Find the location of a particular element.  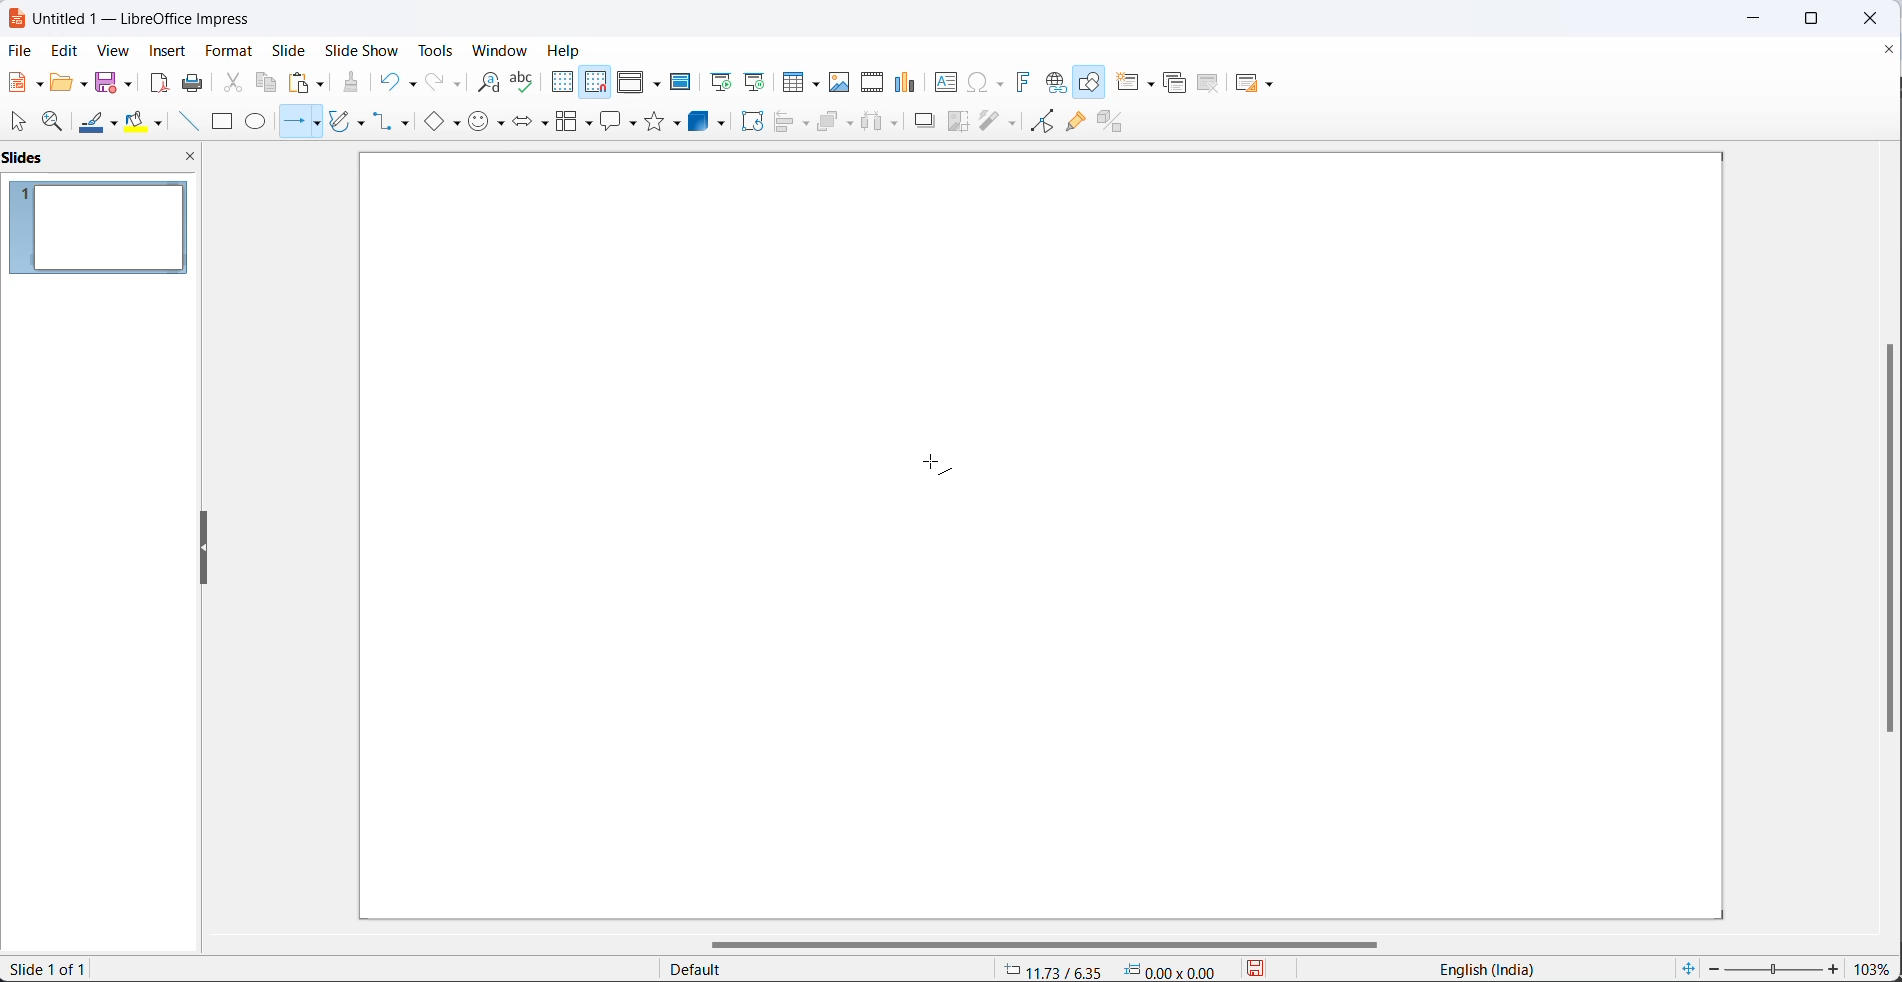

delete slide  is located at coordinates (1208, 84).